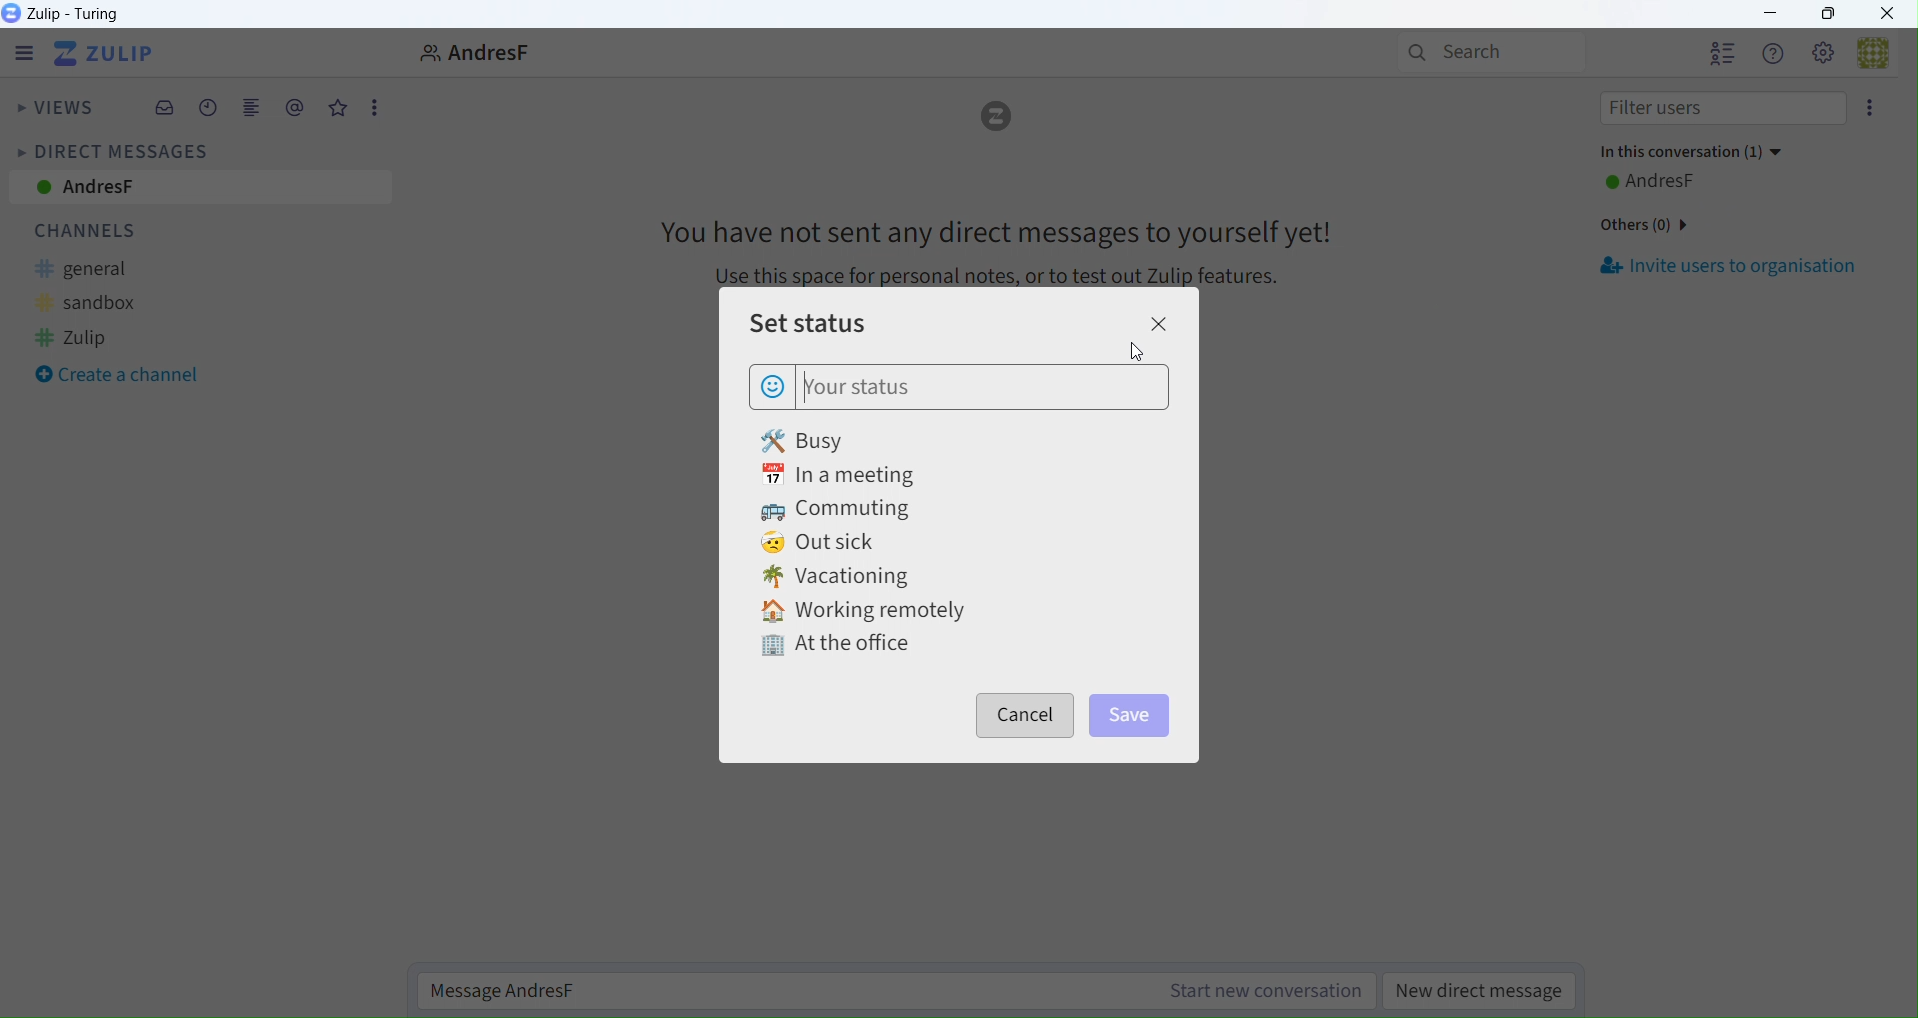  I want to click on general, so click(97, 270).